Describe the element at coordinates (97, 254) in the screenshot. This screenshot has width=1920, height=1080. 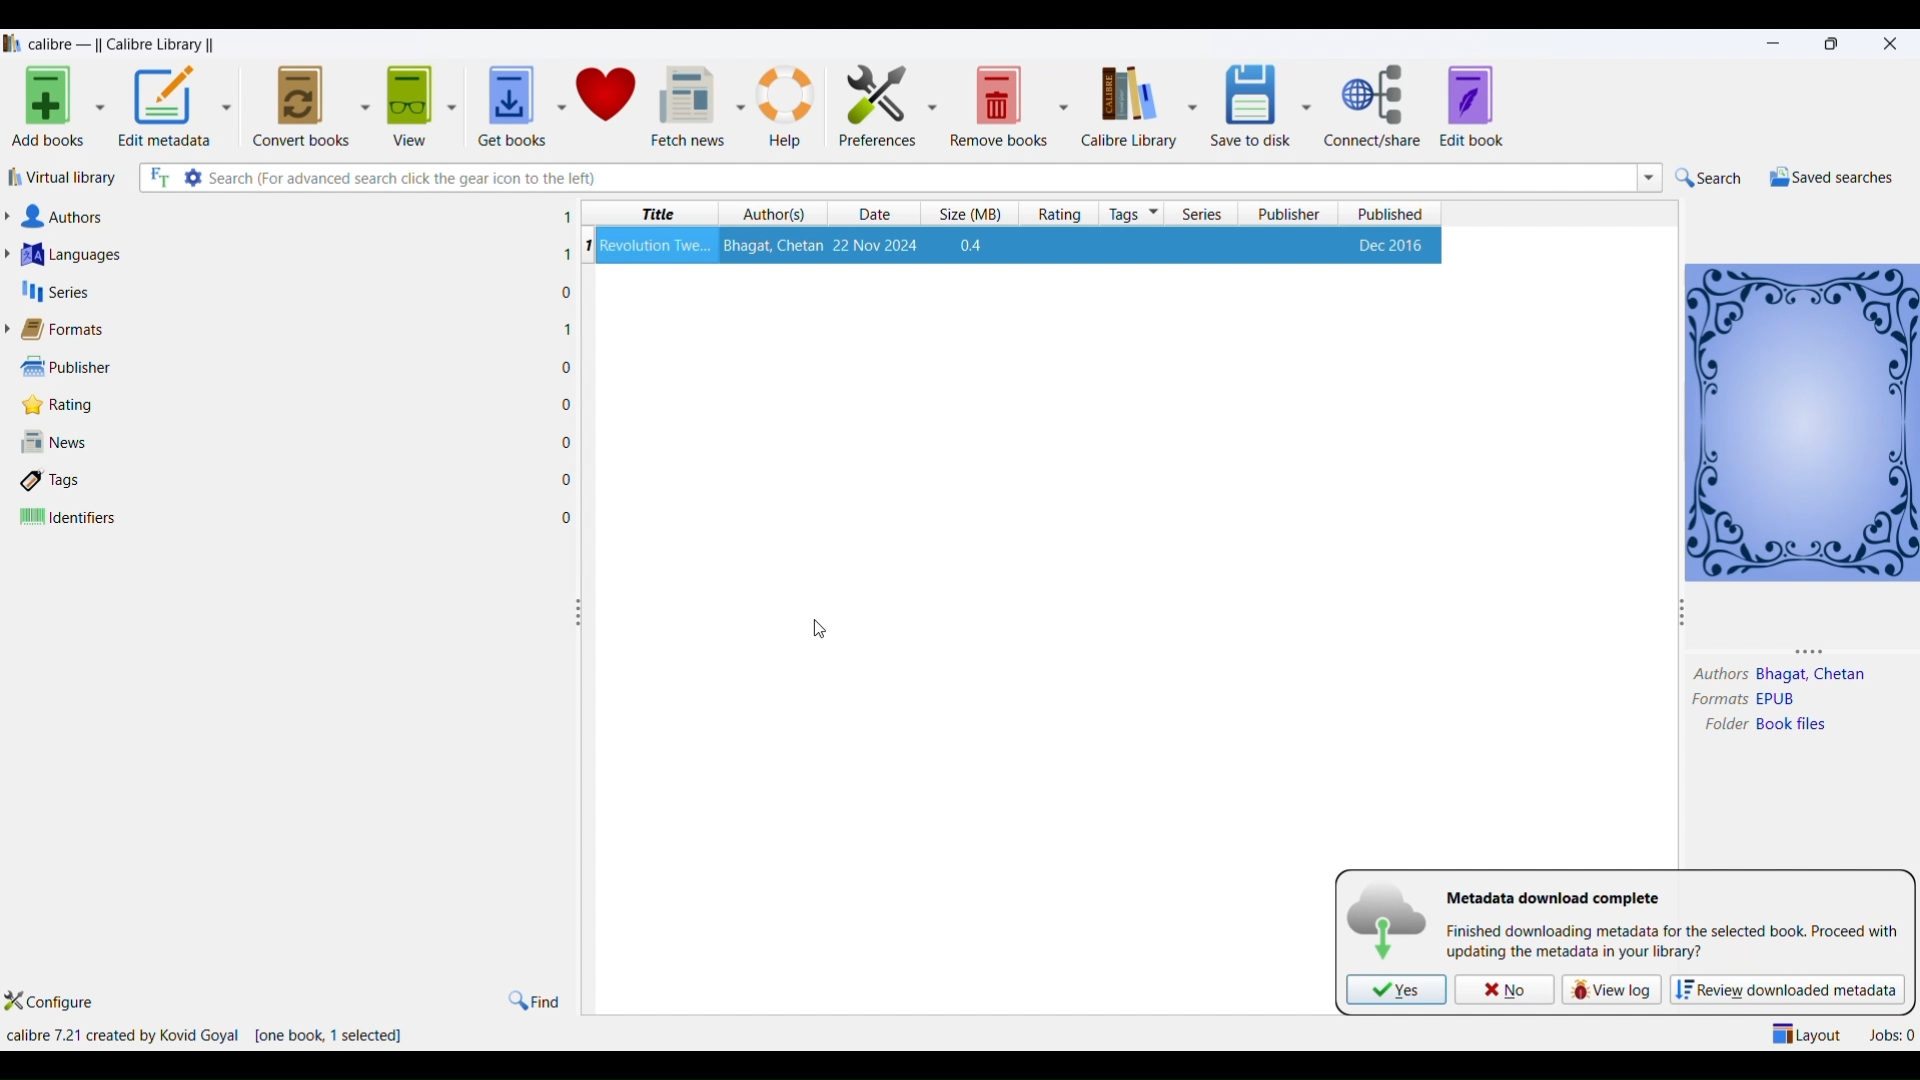
I see `languages and number of languages` at that location.